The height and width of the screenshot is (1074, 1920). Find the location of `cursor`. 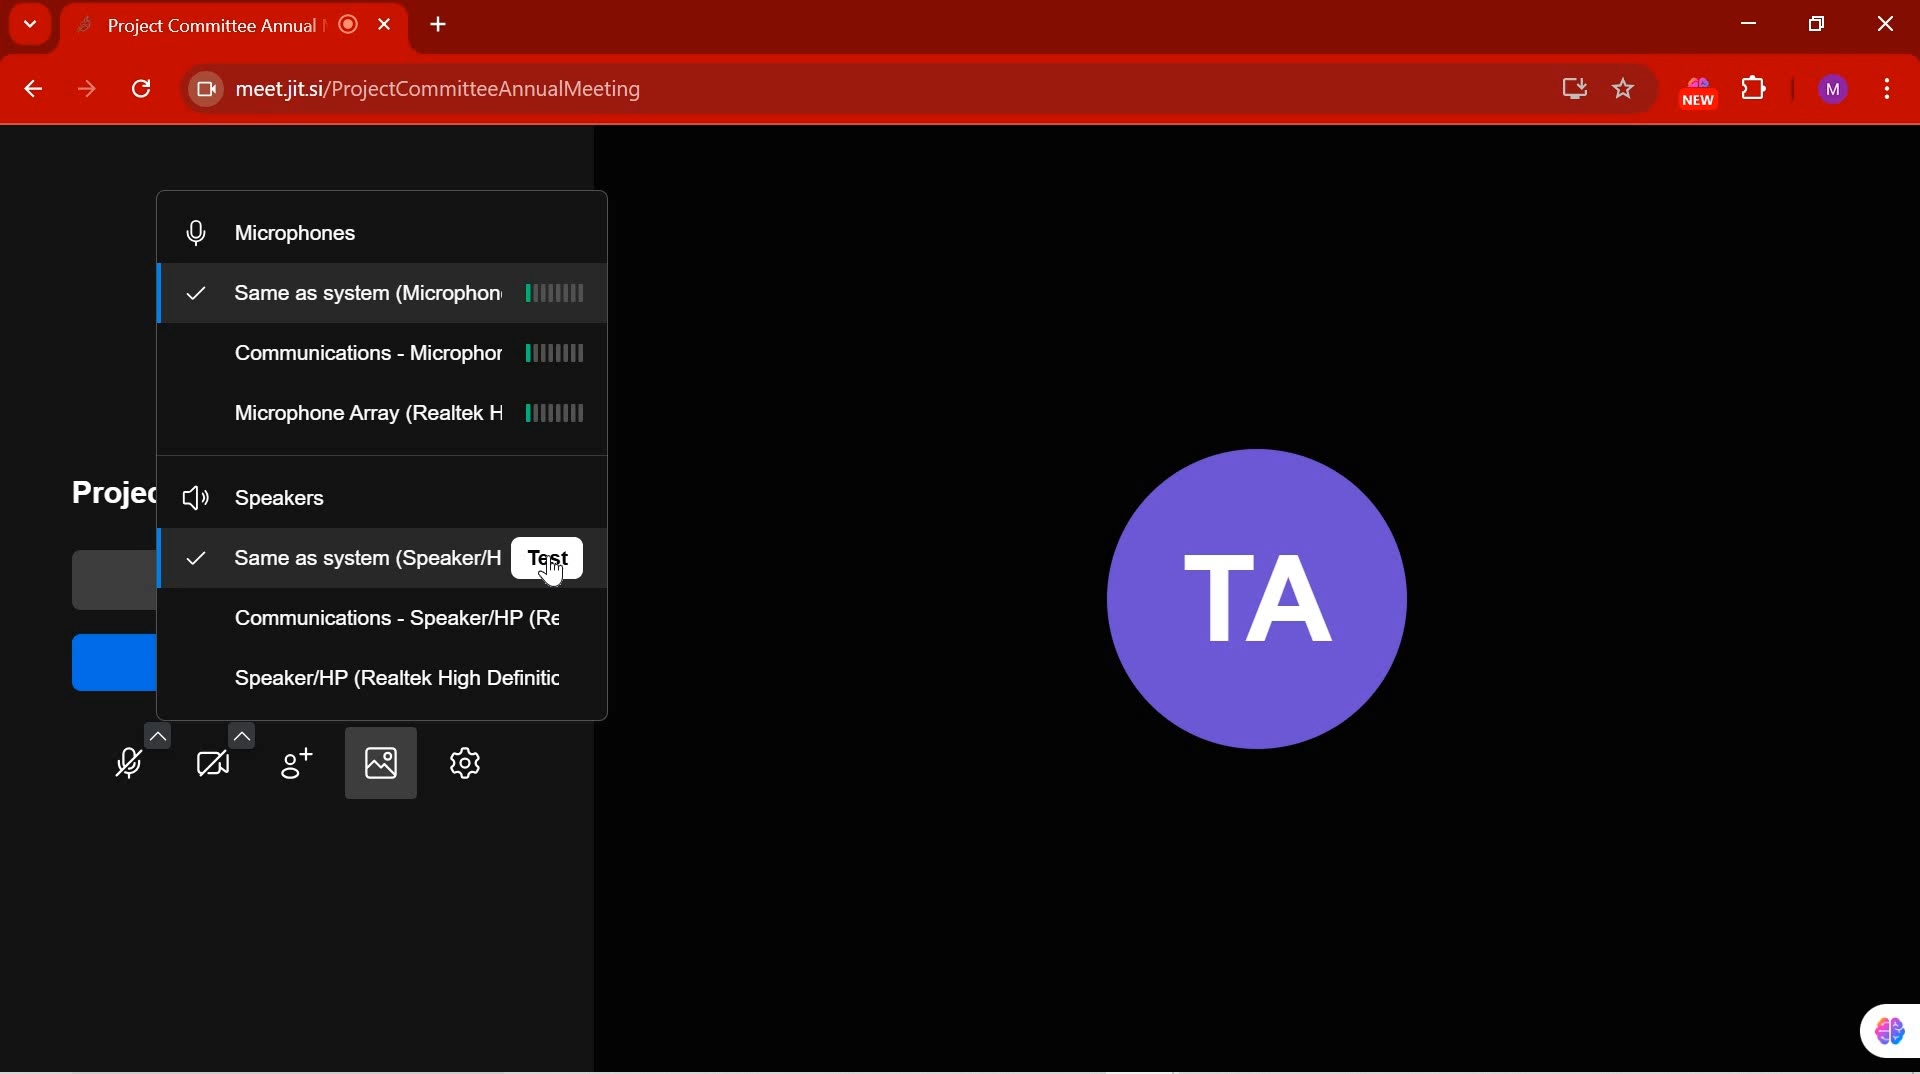

cursor is located at coordinates (556, 576).